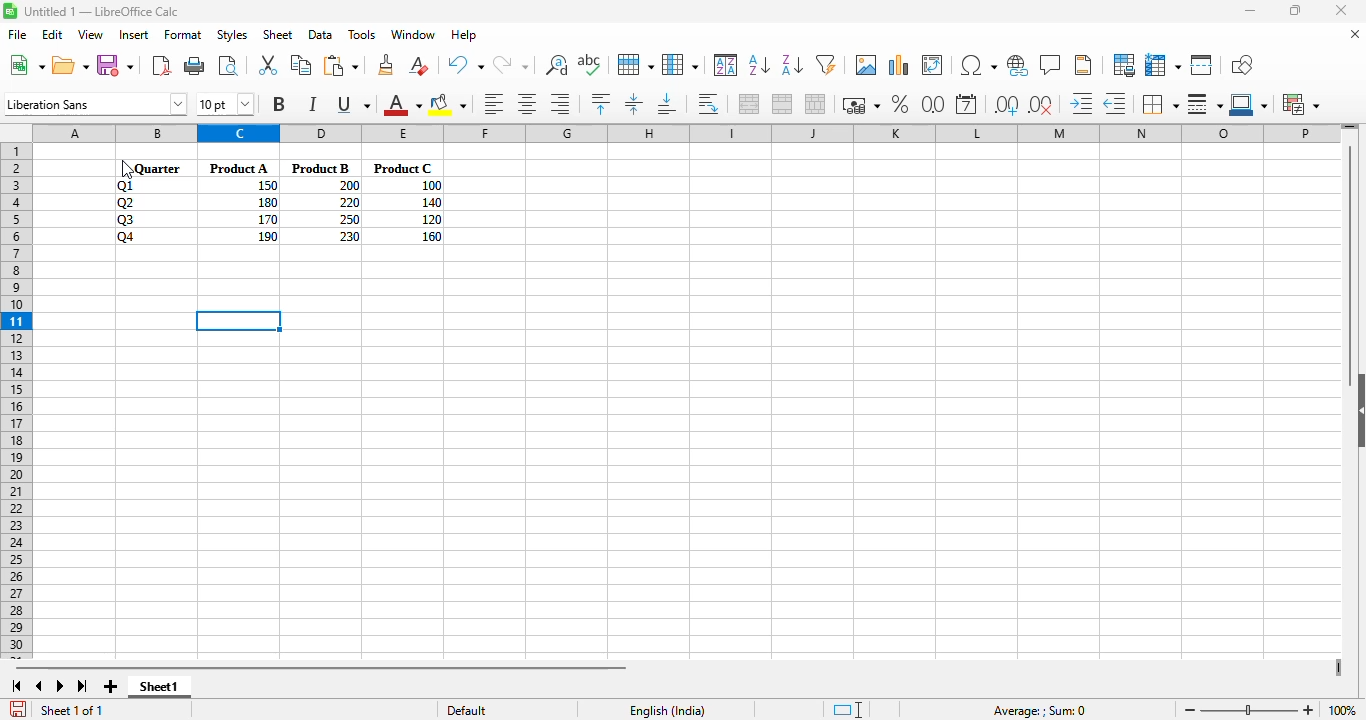 This screenshot has height=720, width=1366. What do you see at coordinates (60, 686) in the screenshot?
I see `scroll to next sheet` at bounding box center [60, 686].